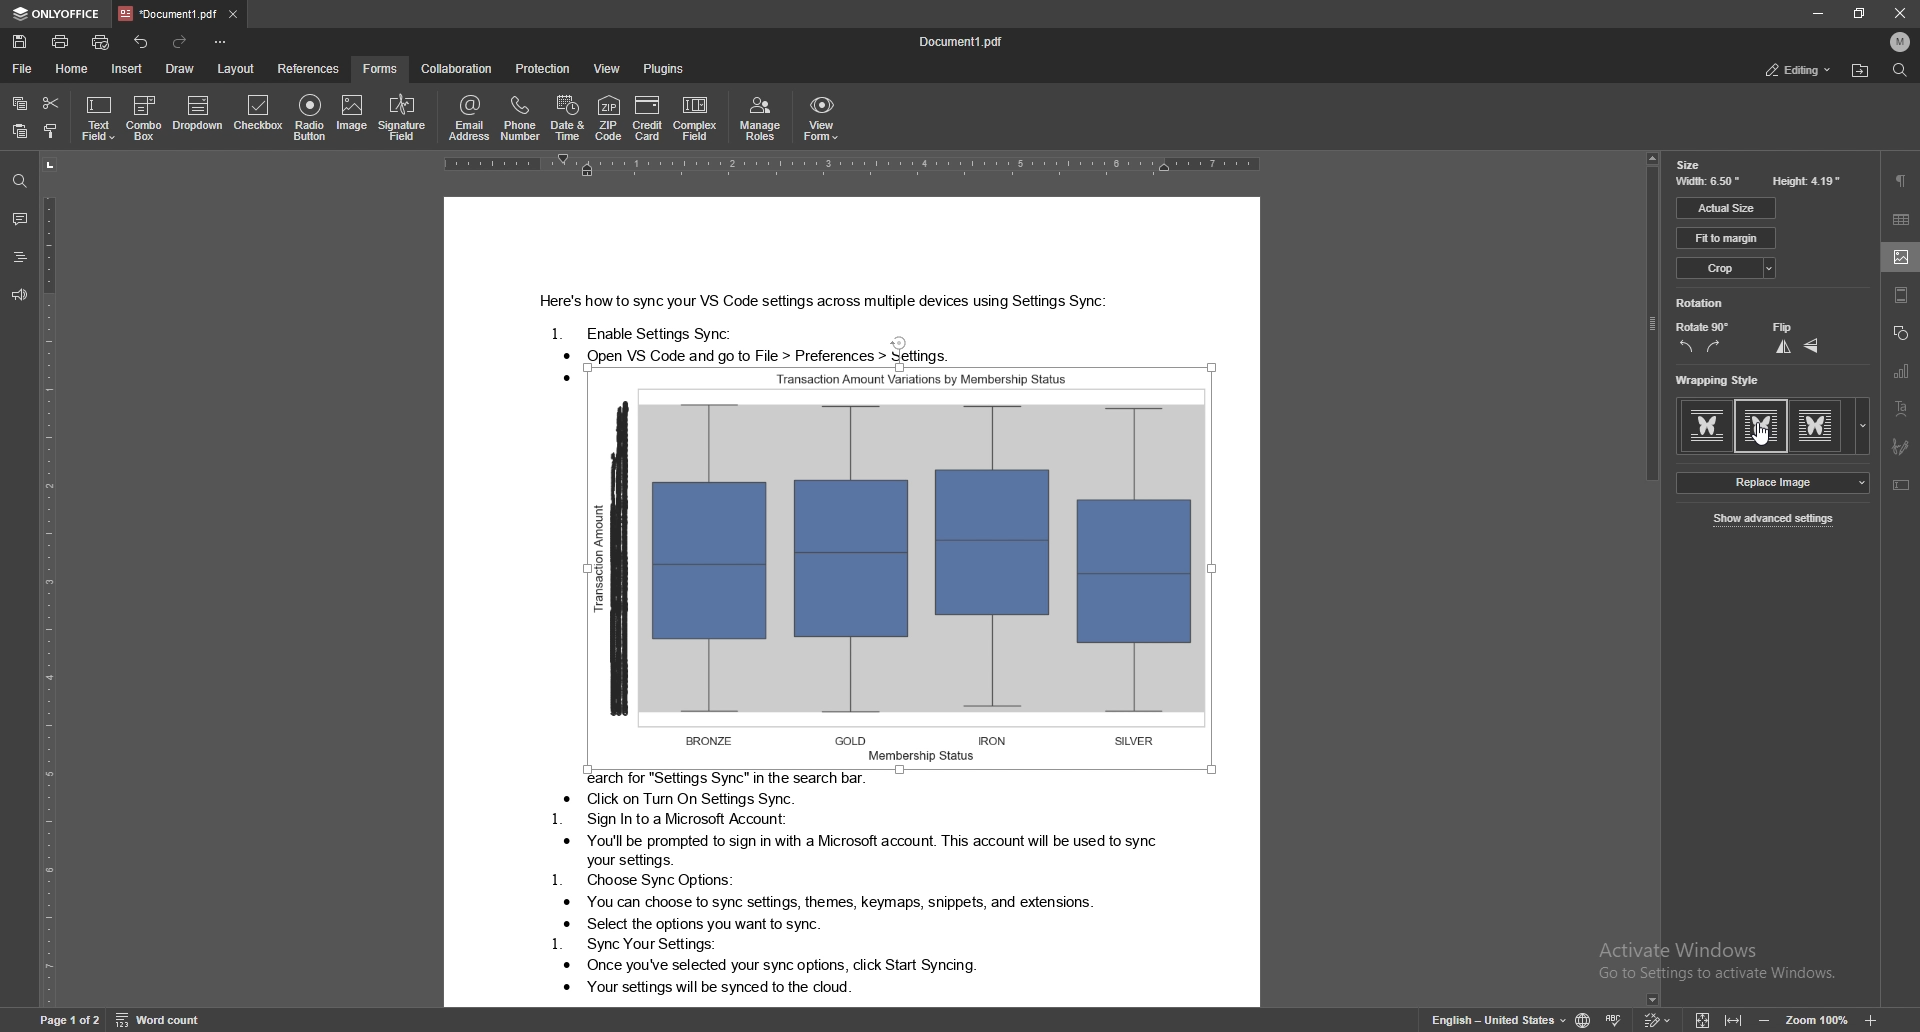 Image resolution: width=1920 pixels, height=1032 pixels. What do you see at coordinates (520, 117) in the screenshot?
I see `phone number` at bounding box center [520, 117].